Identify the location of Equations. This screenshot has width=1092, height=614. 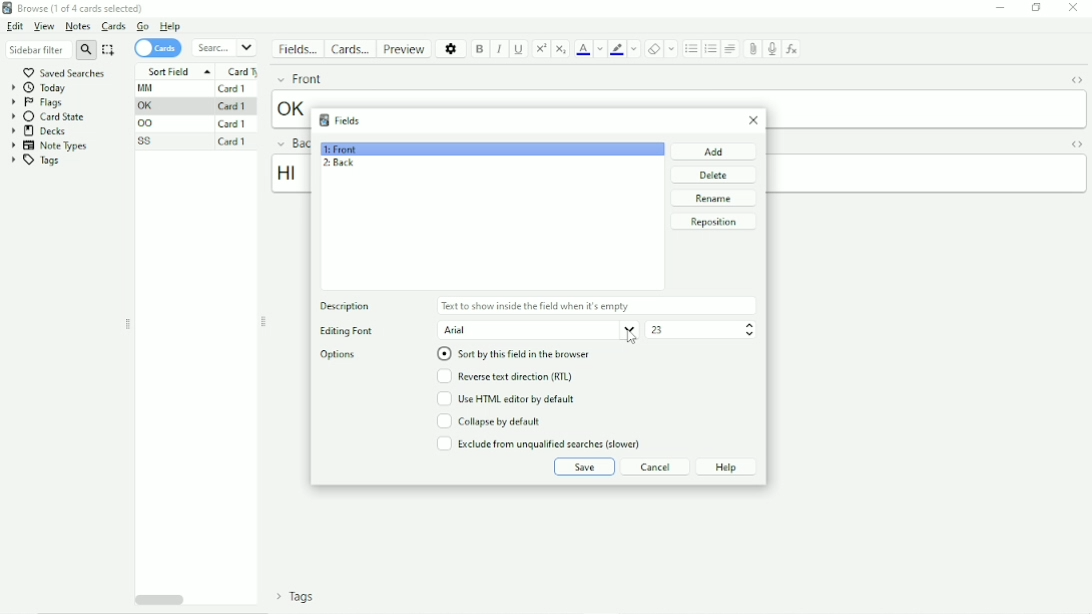
(793, 49).